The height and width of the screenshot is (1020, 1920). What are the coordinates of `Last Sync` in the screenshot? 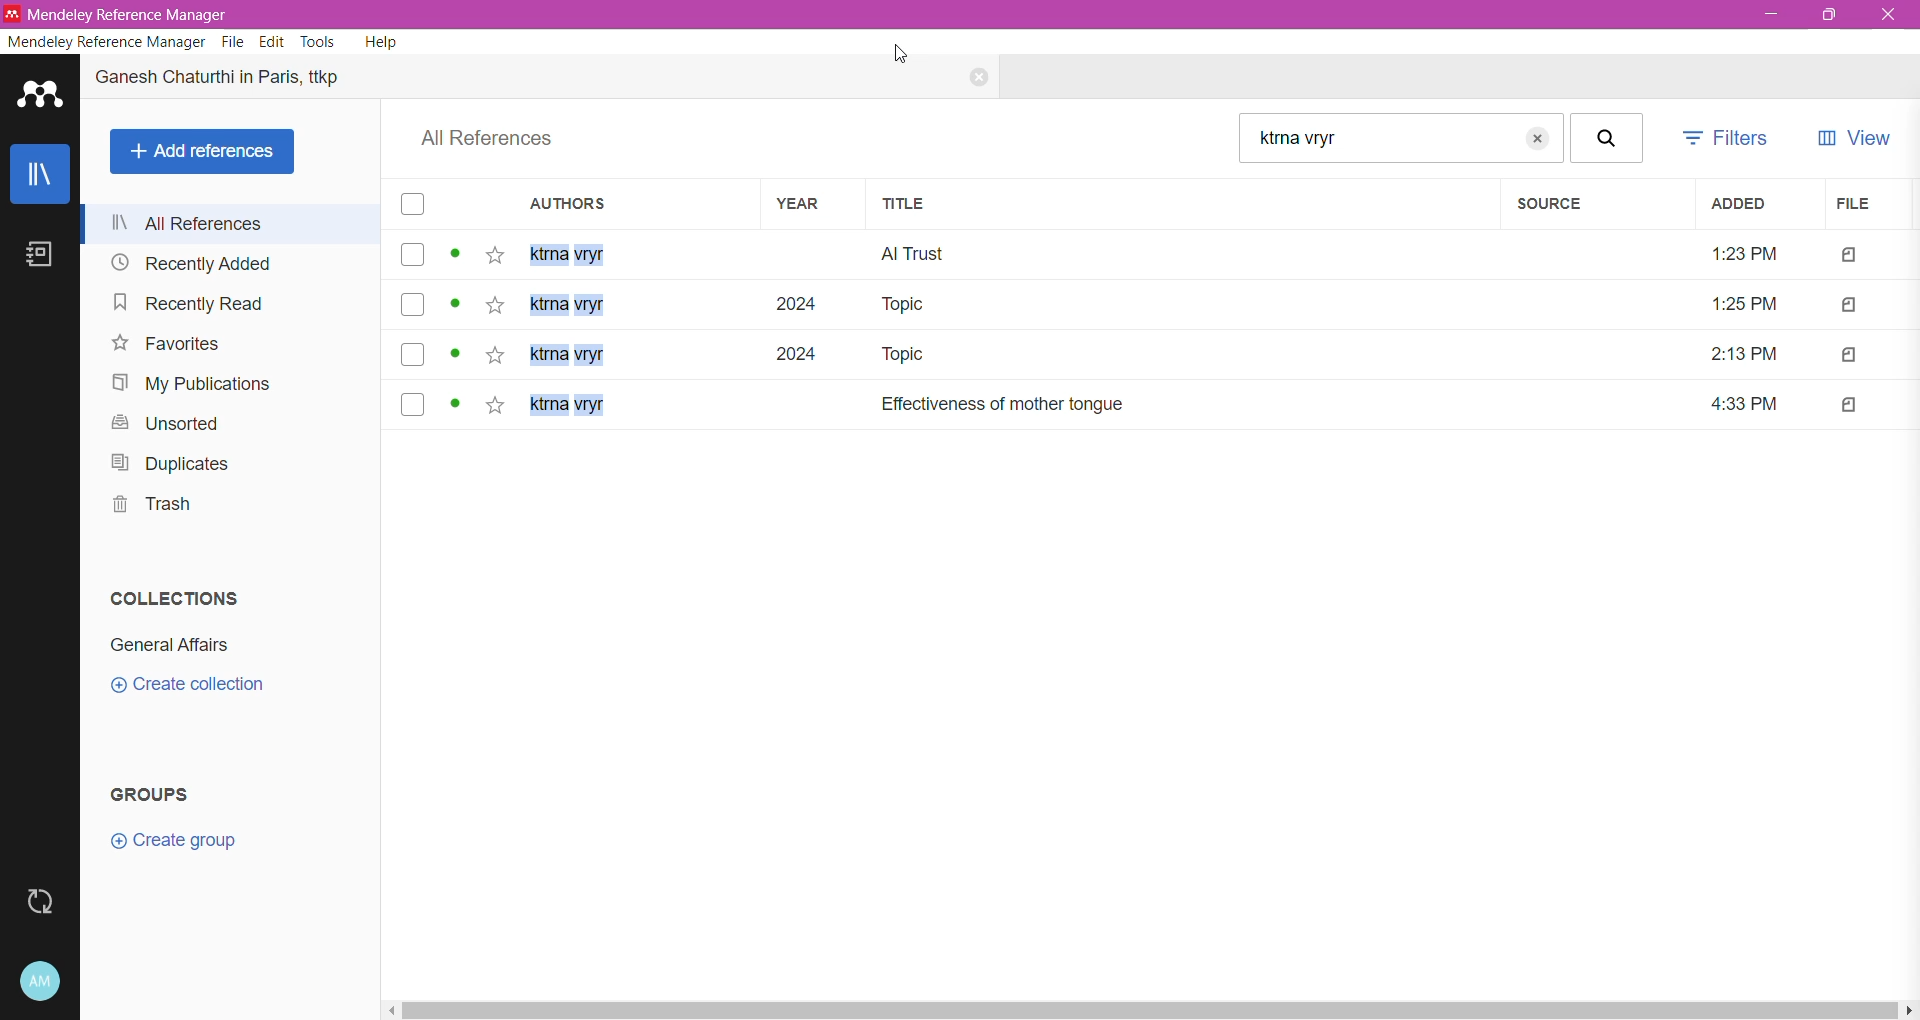 It's located at (39, 903).